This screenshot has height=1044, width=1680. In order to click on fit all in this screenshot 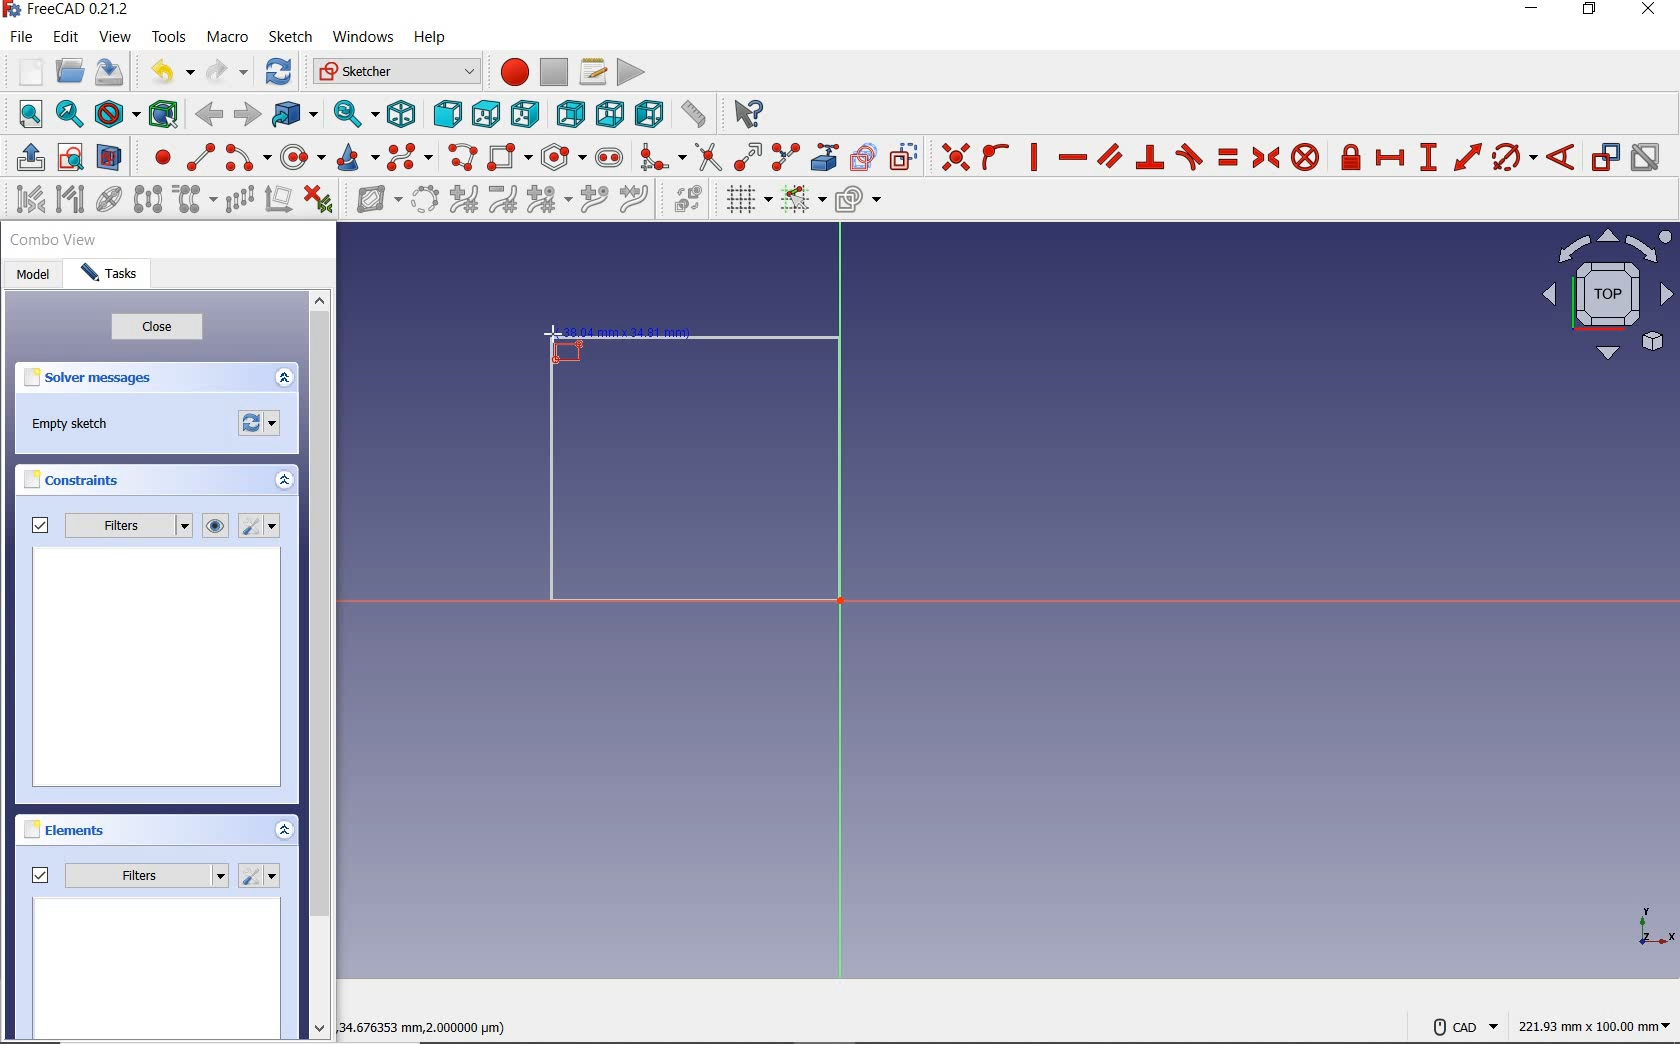, I will do `click(24, 116)`.